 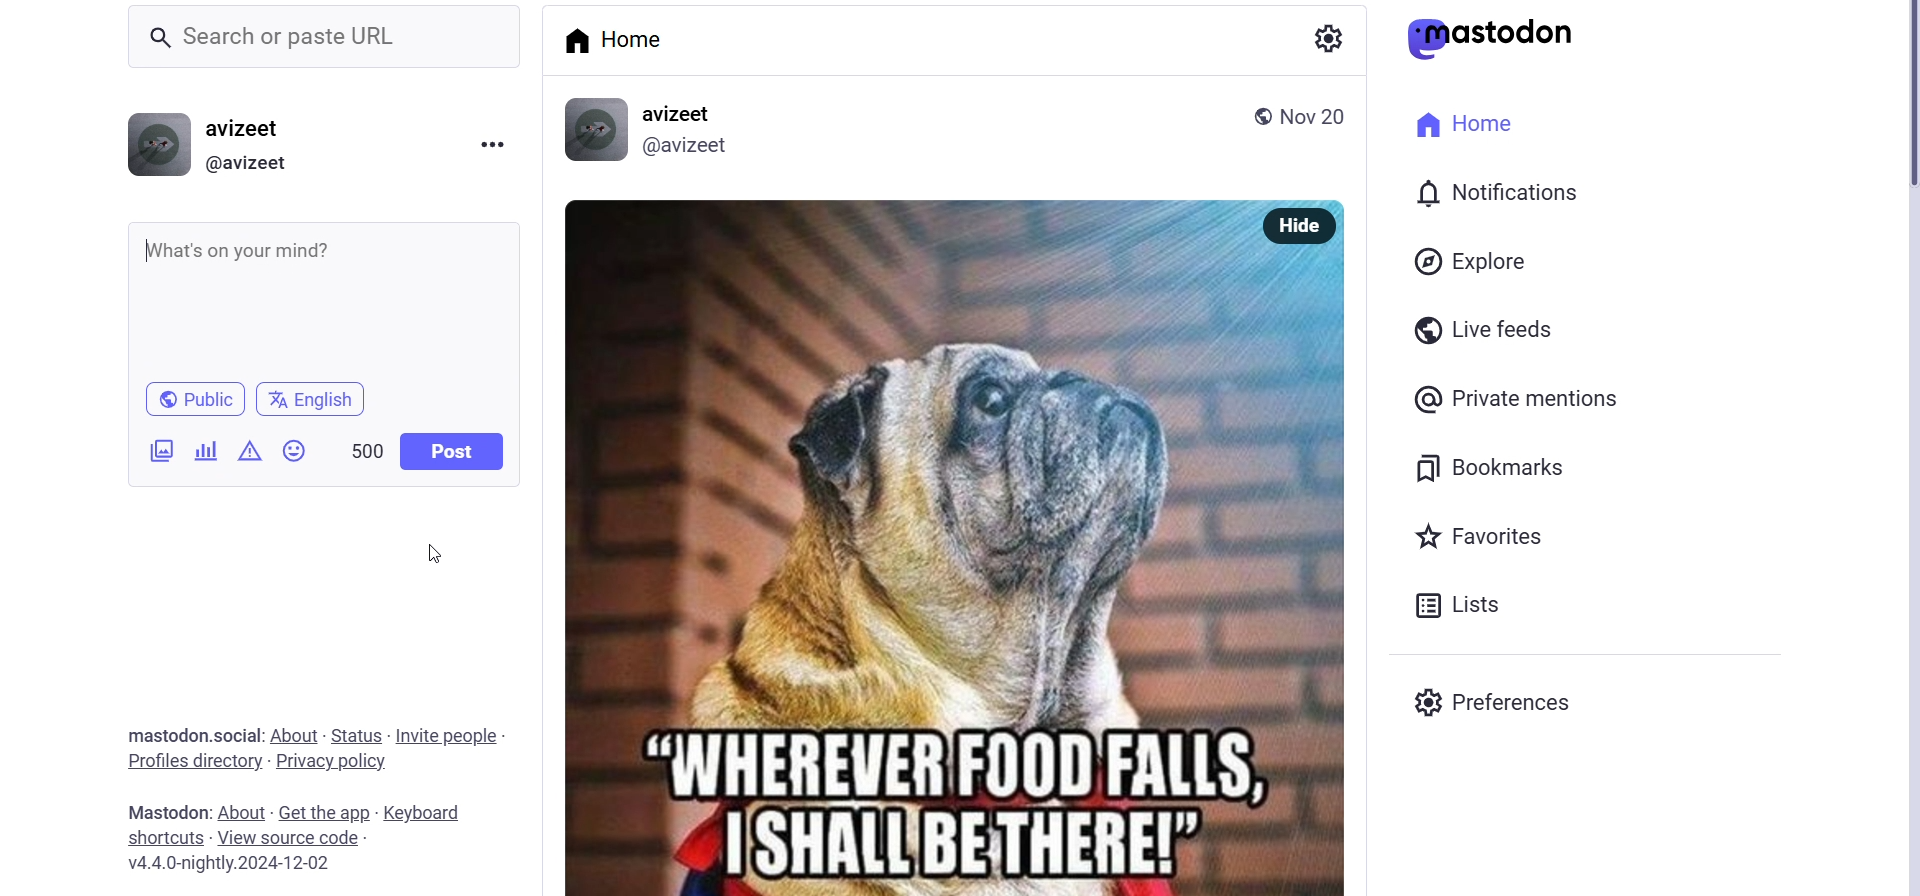 What do you see at coordinates (1514, 707) in the screenshot?
I see `preferenes` at bounding box center [1514, 707].